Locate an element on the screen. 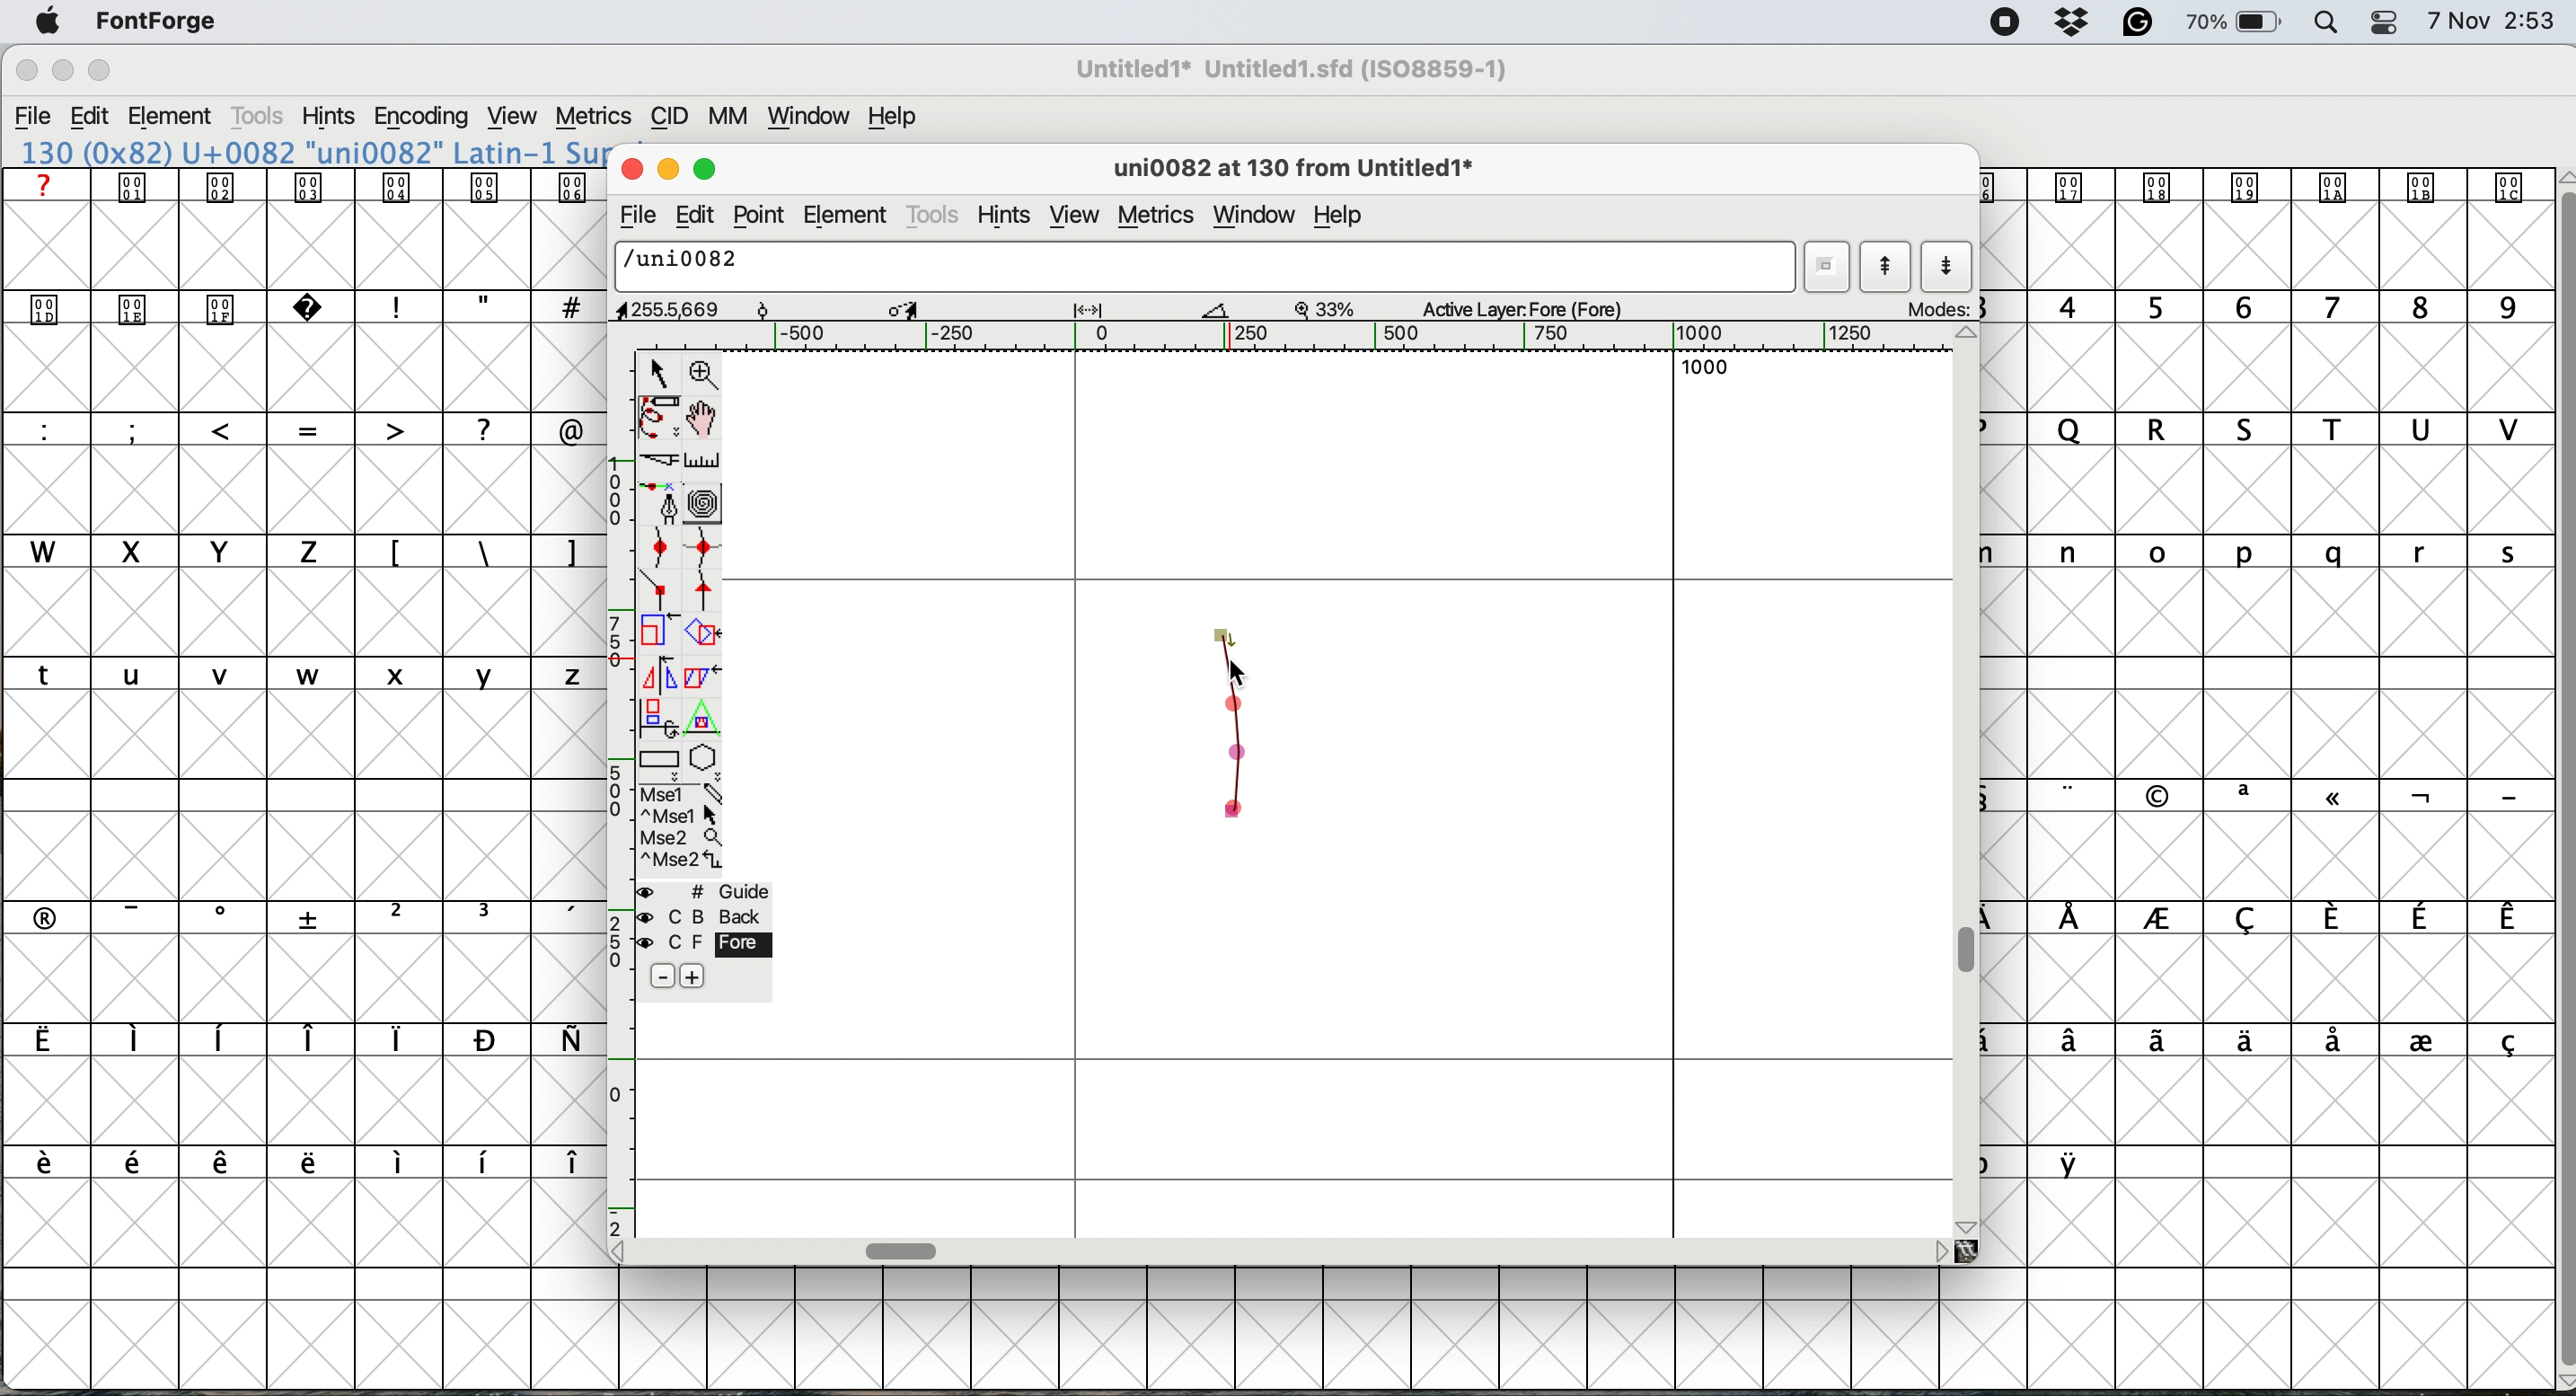 This screenshot has height=1396, width=2576. rectangle or box is located at coordinates (661, 763).